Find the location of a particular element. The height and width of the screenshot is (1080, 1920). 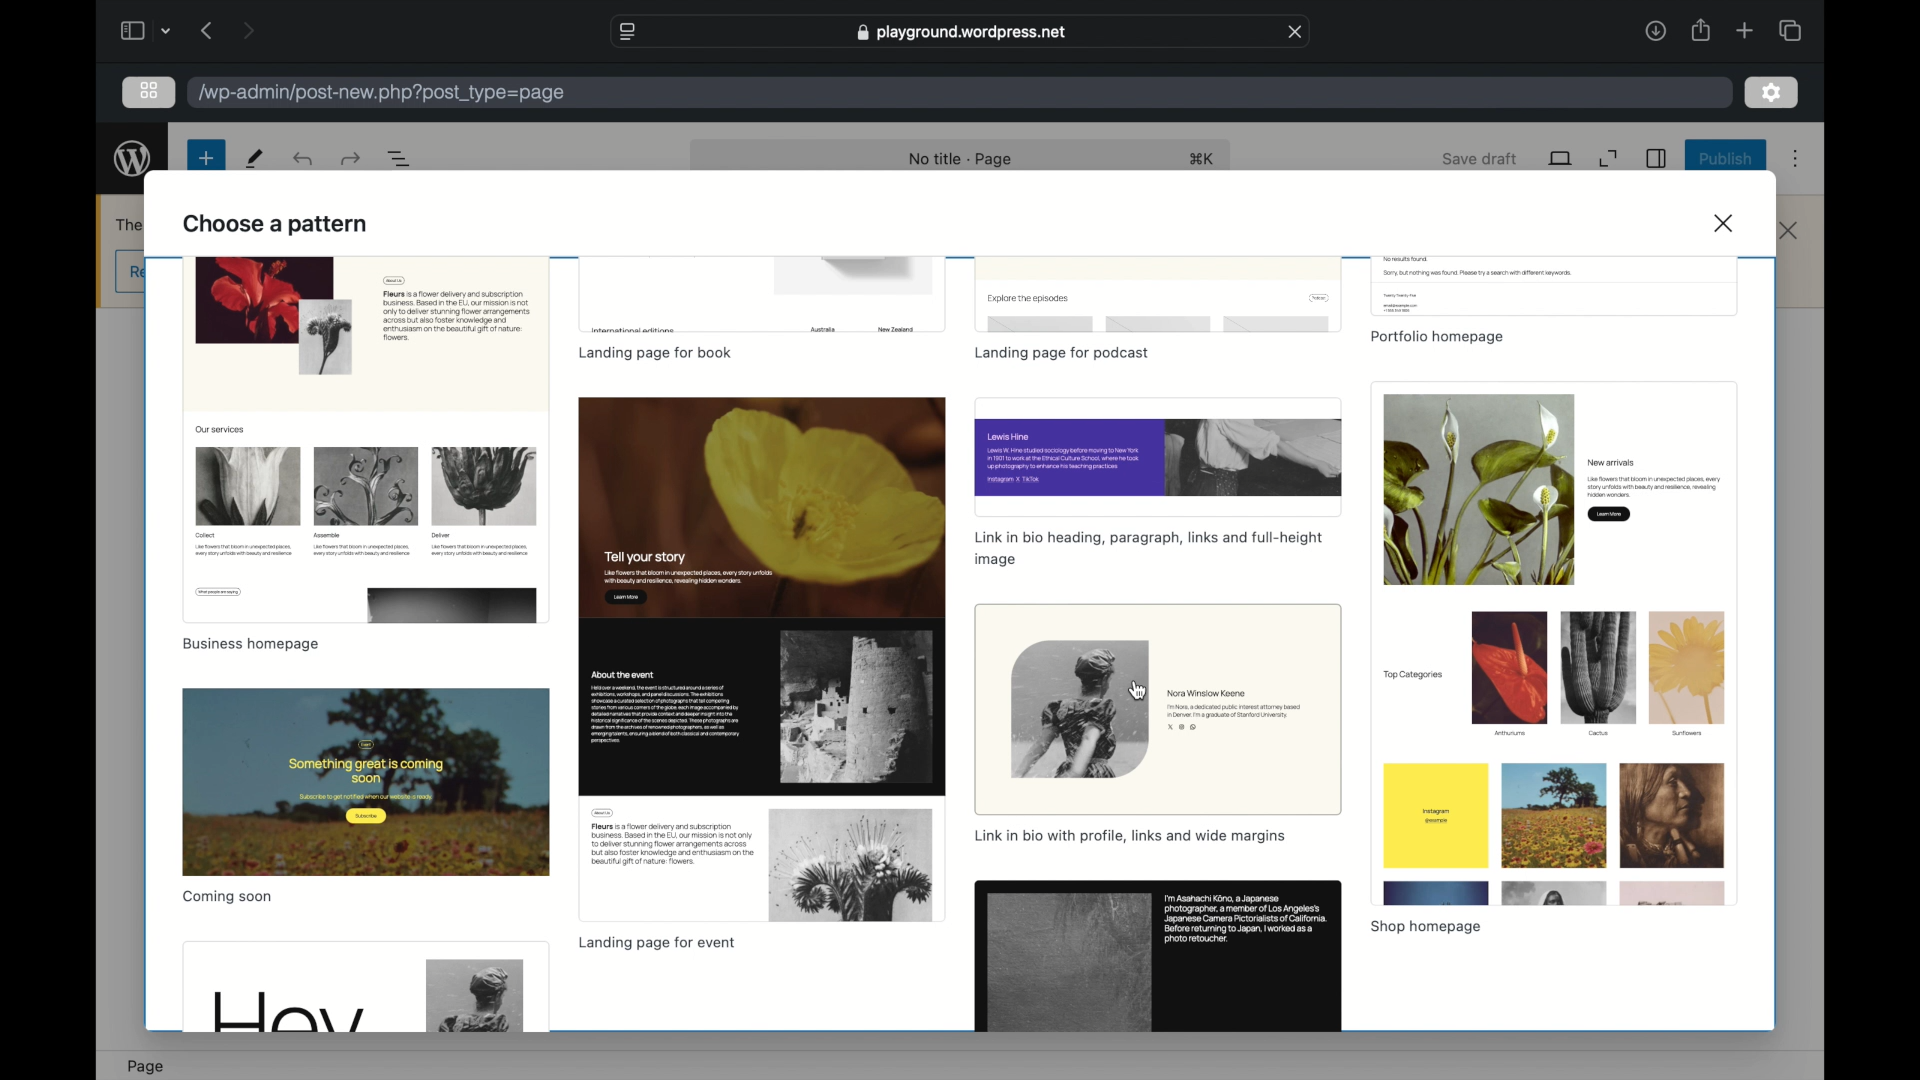

expand is located at coordinates (1608, 159).